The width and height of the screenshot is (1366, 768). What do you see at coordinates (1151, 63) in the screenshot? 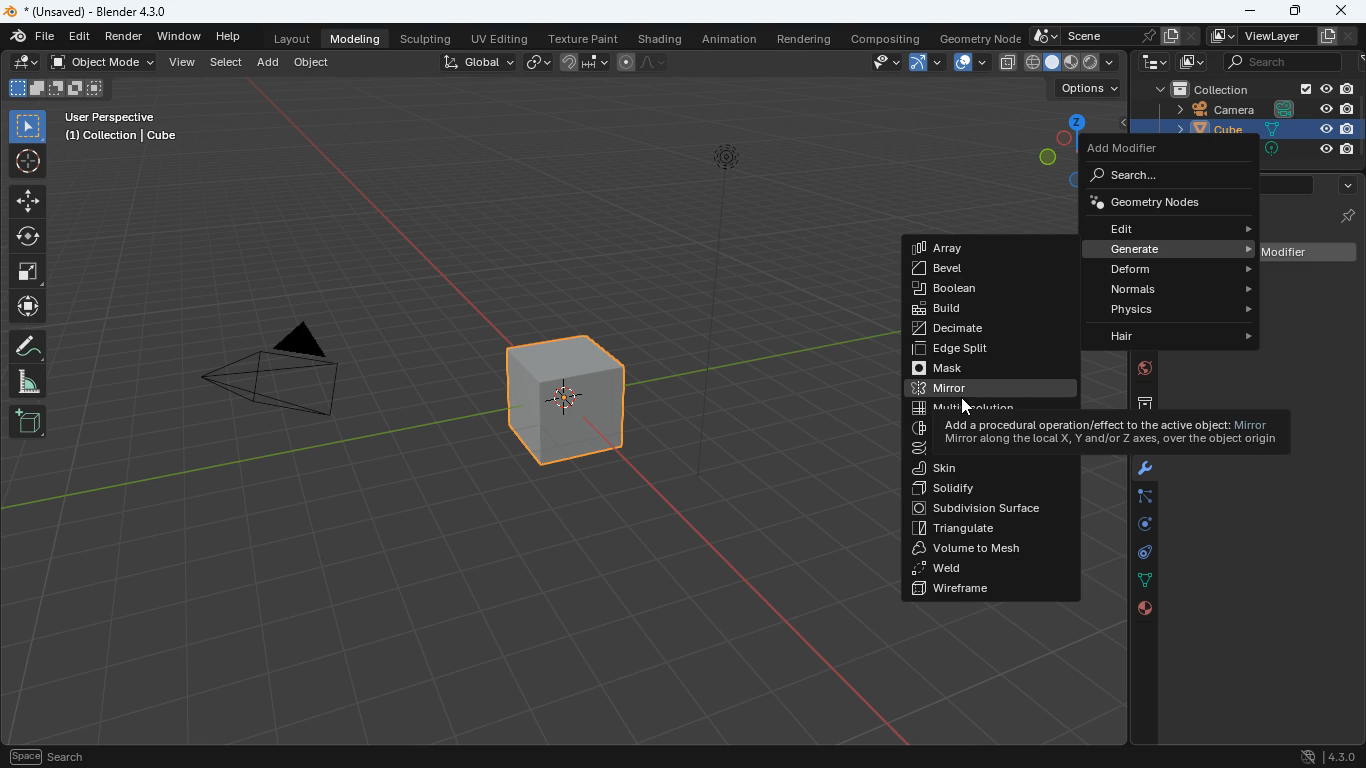
I see `tech` at bounding box center [1151, 63].